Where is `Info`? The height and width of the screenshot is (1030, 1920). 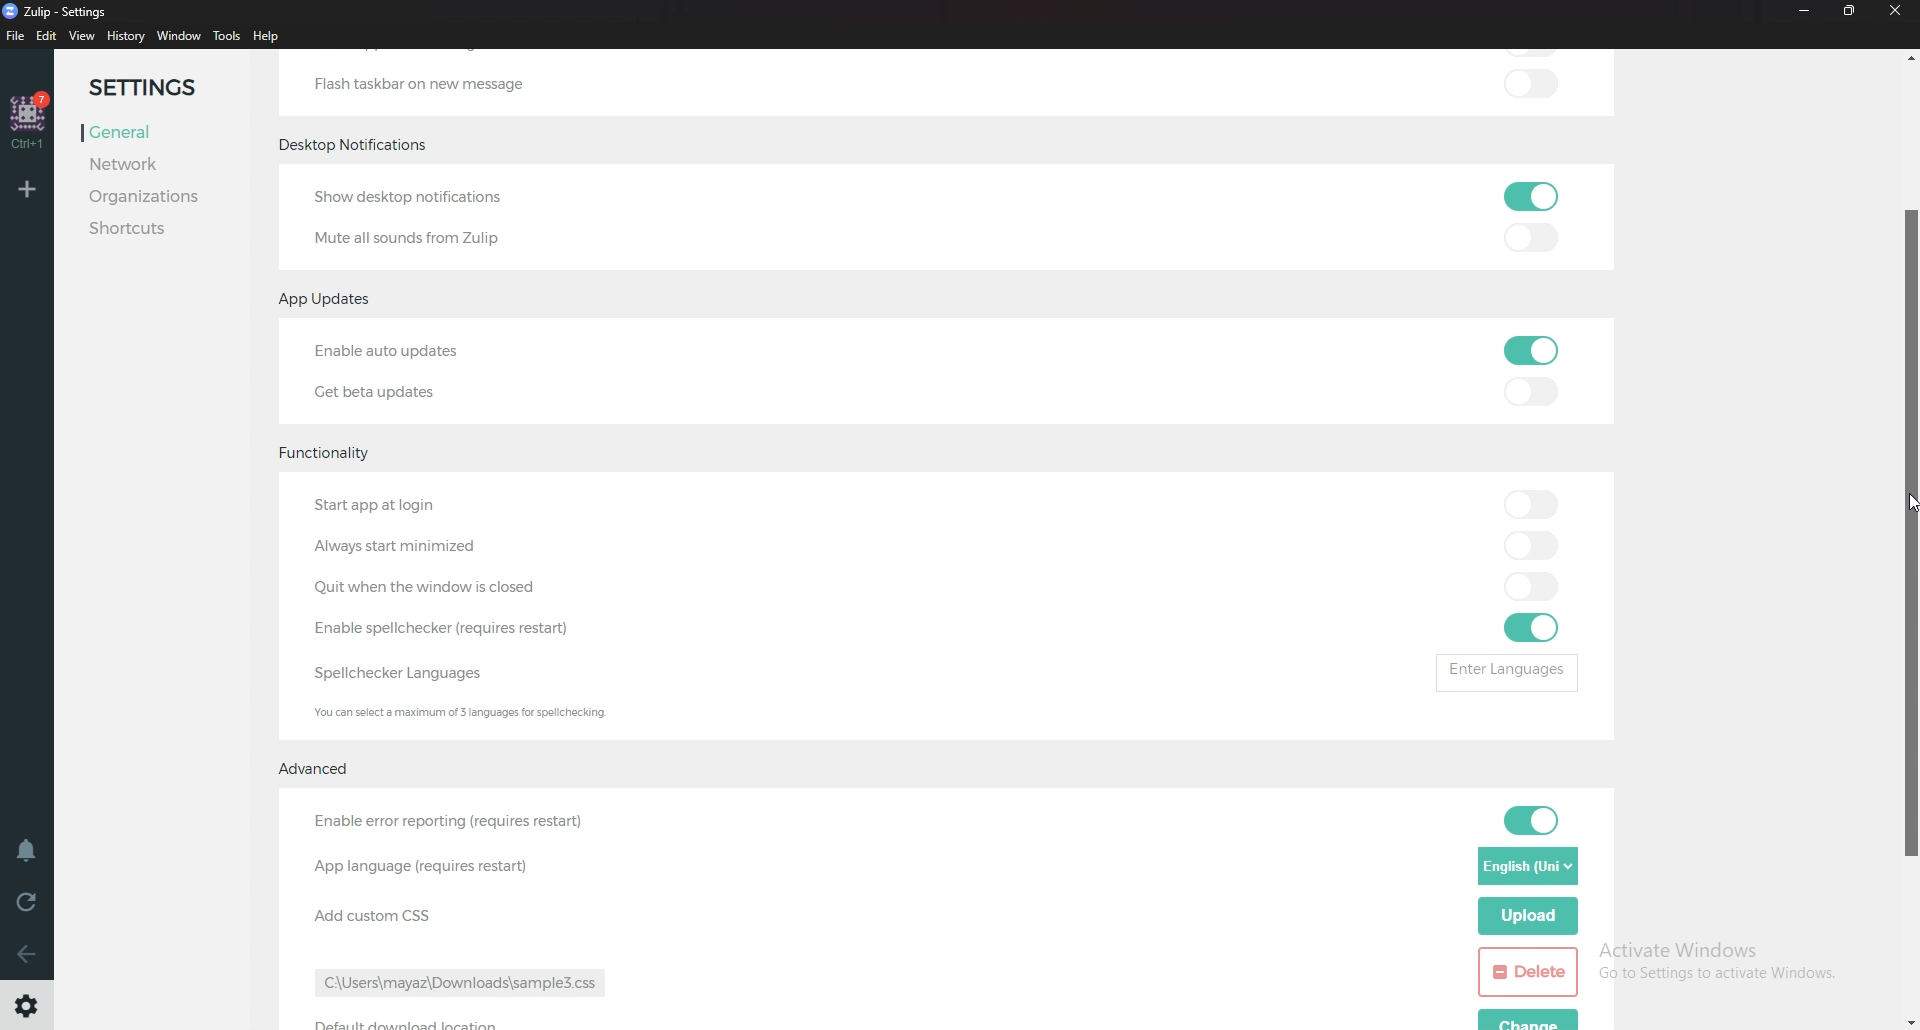 Info is located at coordinates (471, 713).